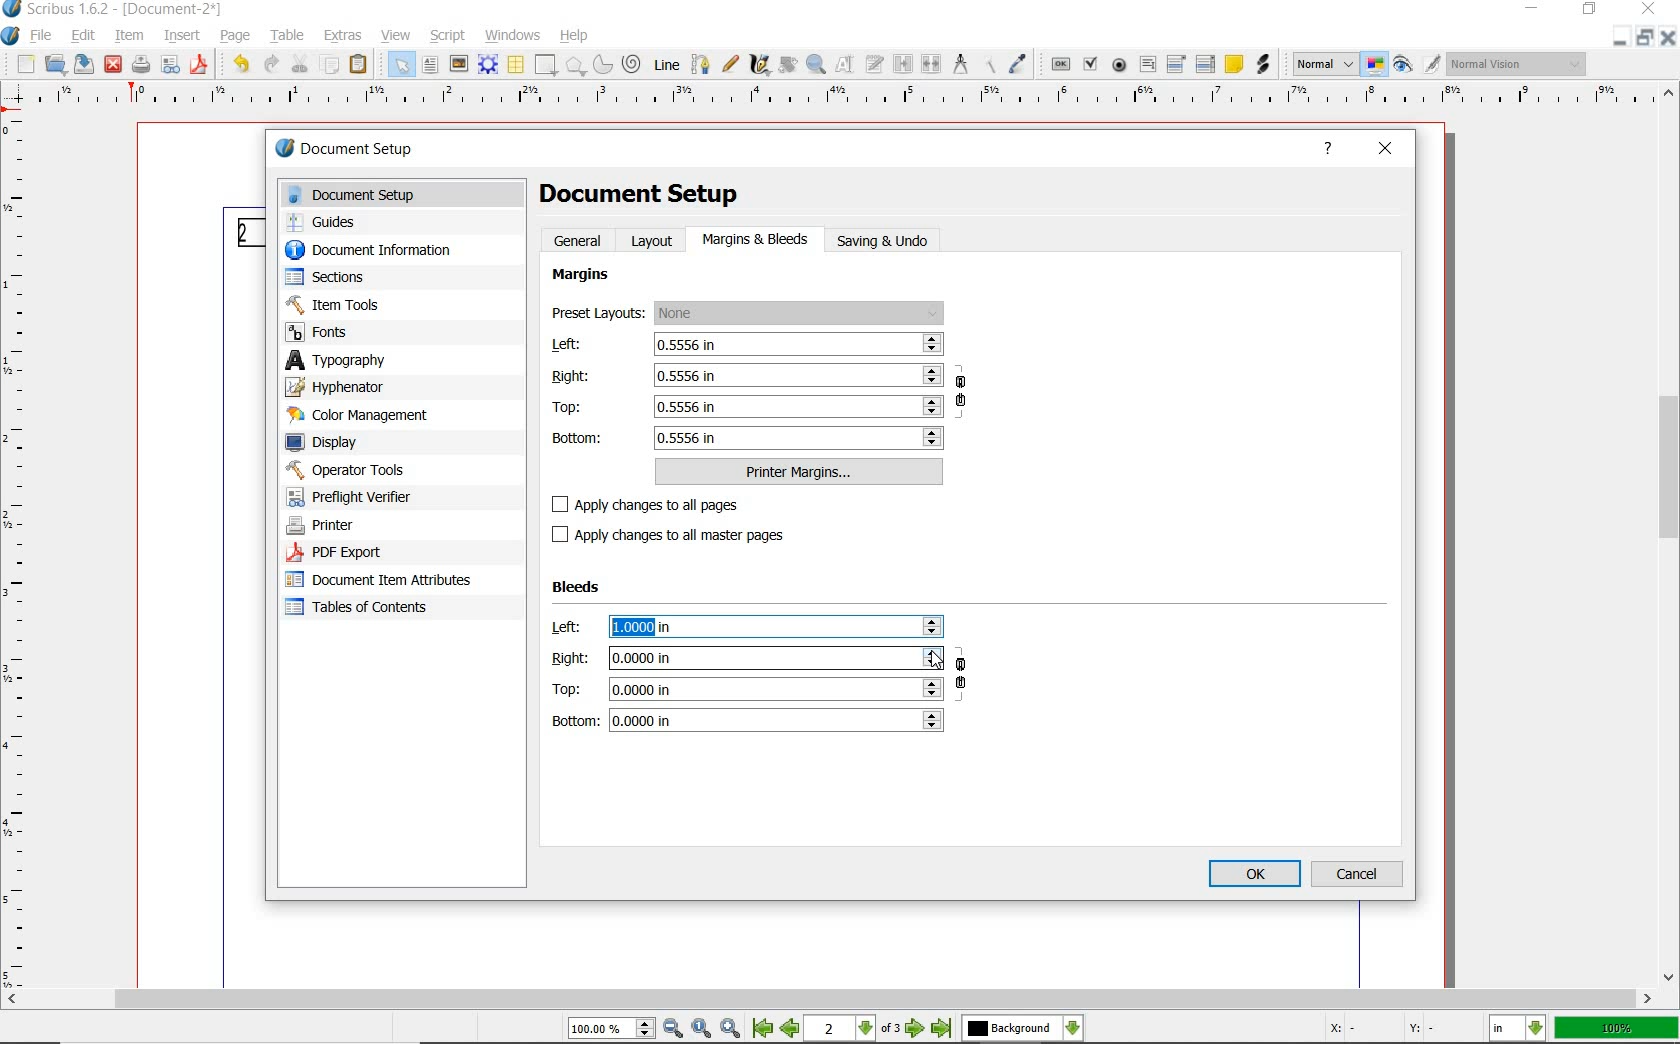  Describe the element at coordinates (1234, 65) in the screenshot. I see `text annotation` at that location.